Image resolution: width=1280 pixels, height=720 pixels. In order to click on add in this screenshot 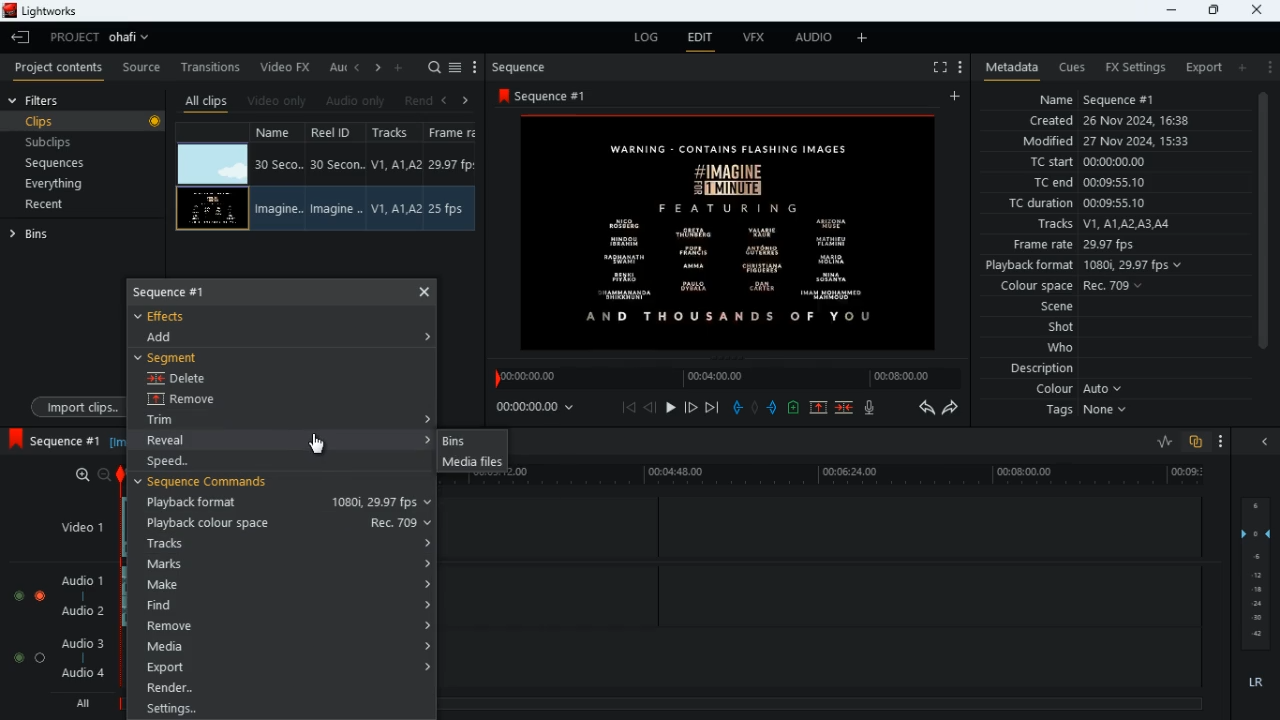, I will do `click(169, 338)`.